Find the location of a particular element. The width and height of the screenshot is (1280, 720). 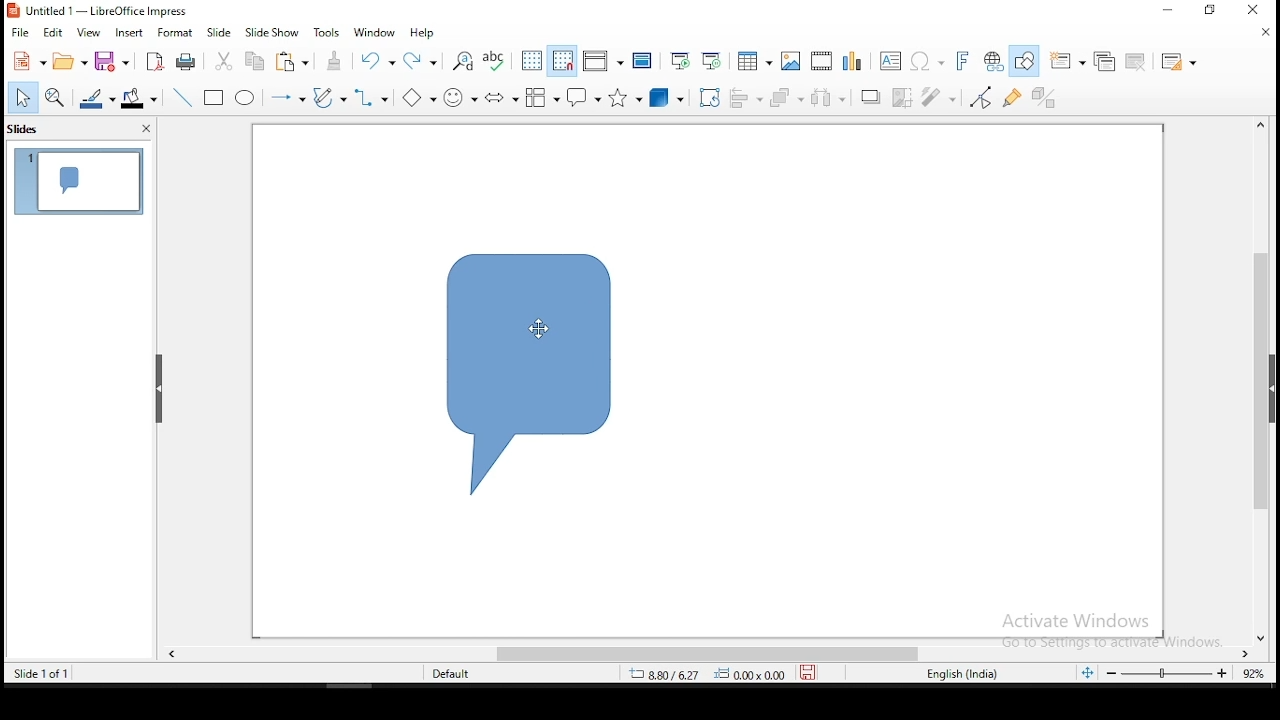

copy is located at coordinates (258, 60).